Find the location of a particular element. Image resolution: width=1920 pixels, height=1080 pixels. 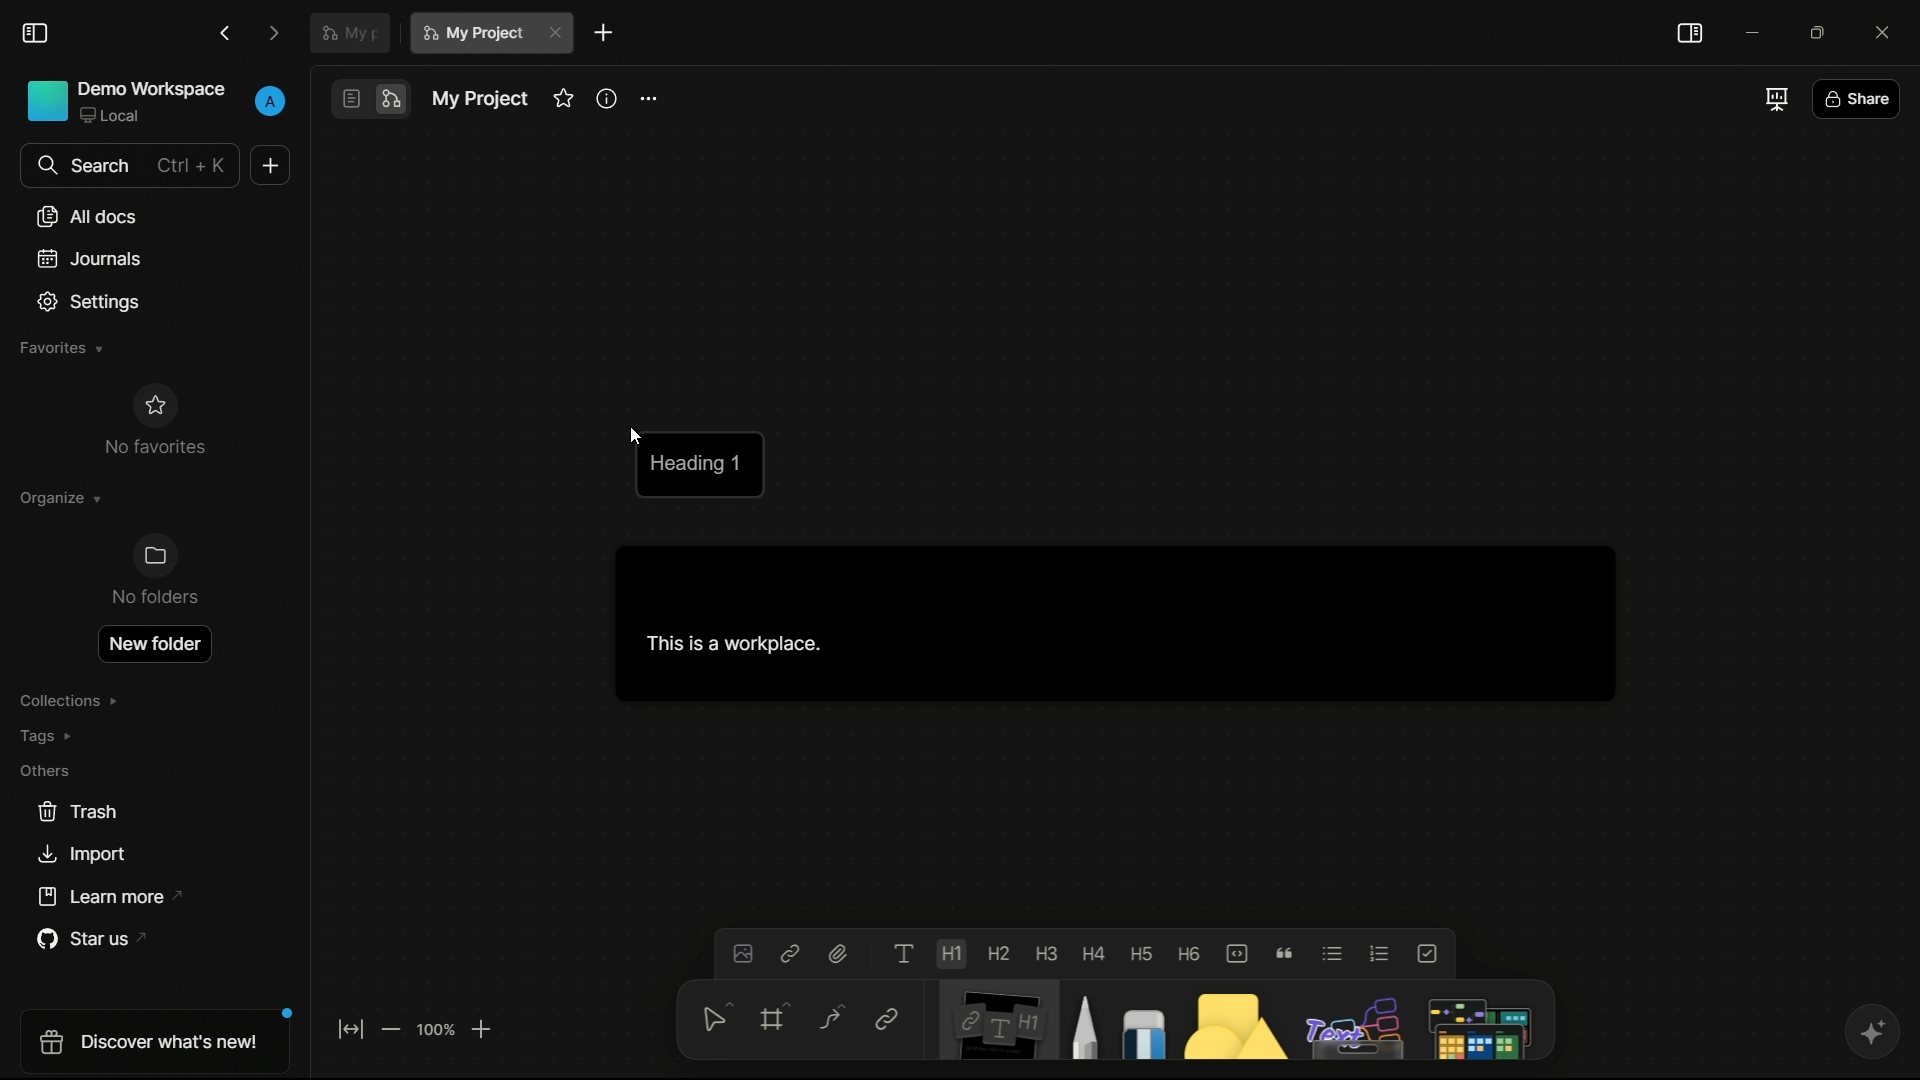

tags is located at coordinates (46, 738).